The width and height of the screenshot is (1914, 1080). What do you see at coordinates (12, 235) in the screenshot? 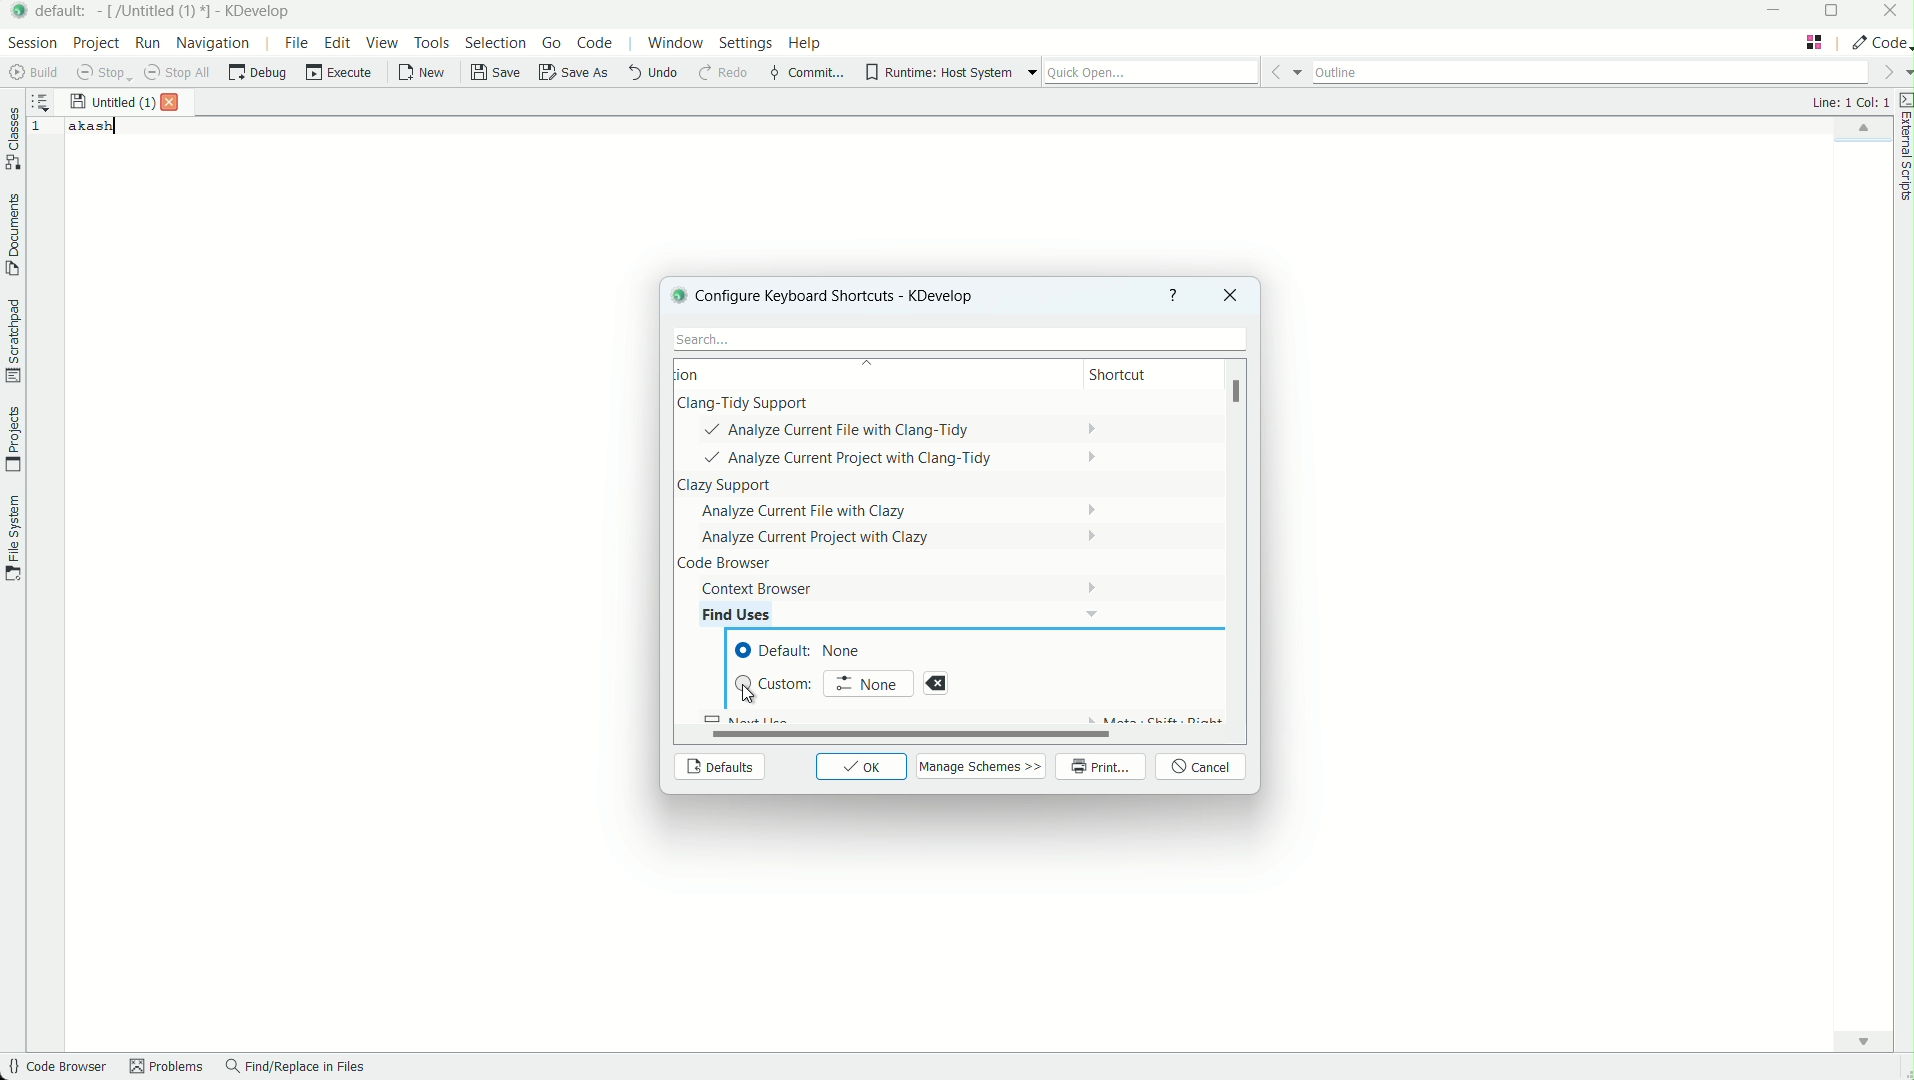
I see `documents` at bounding box center [12, 235].